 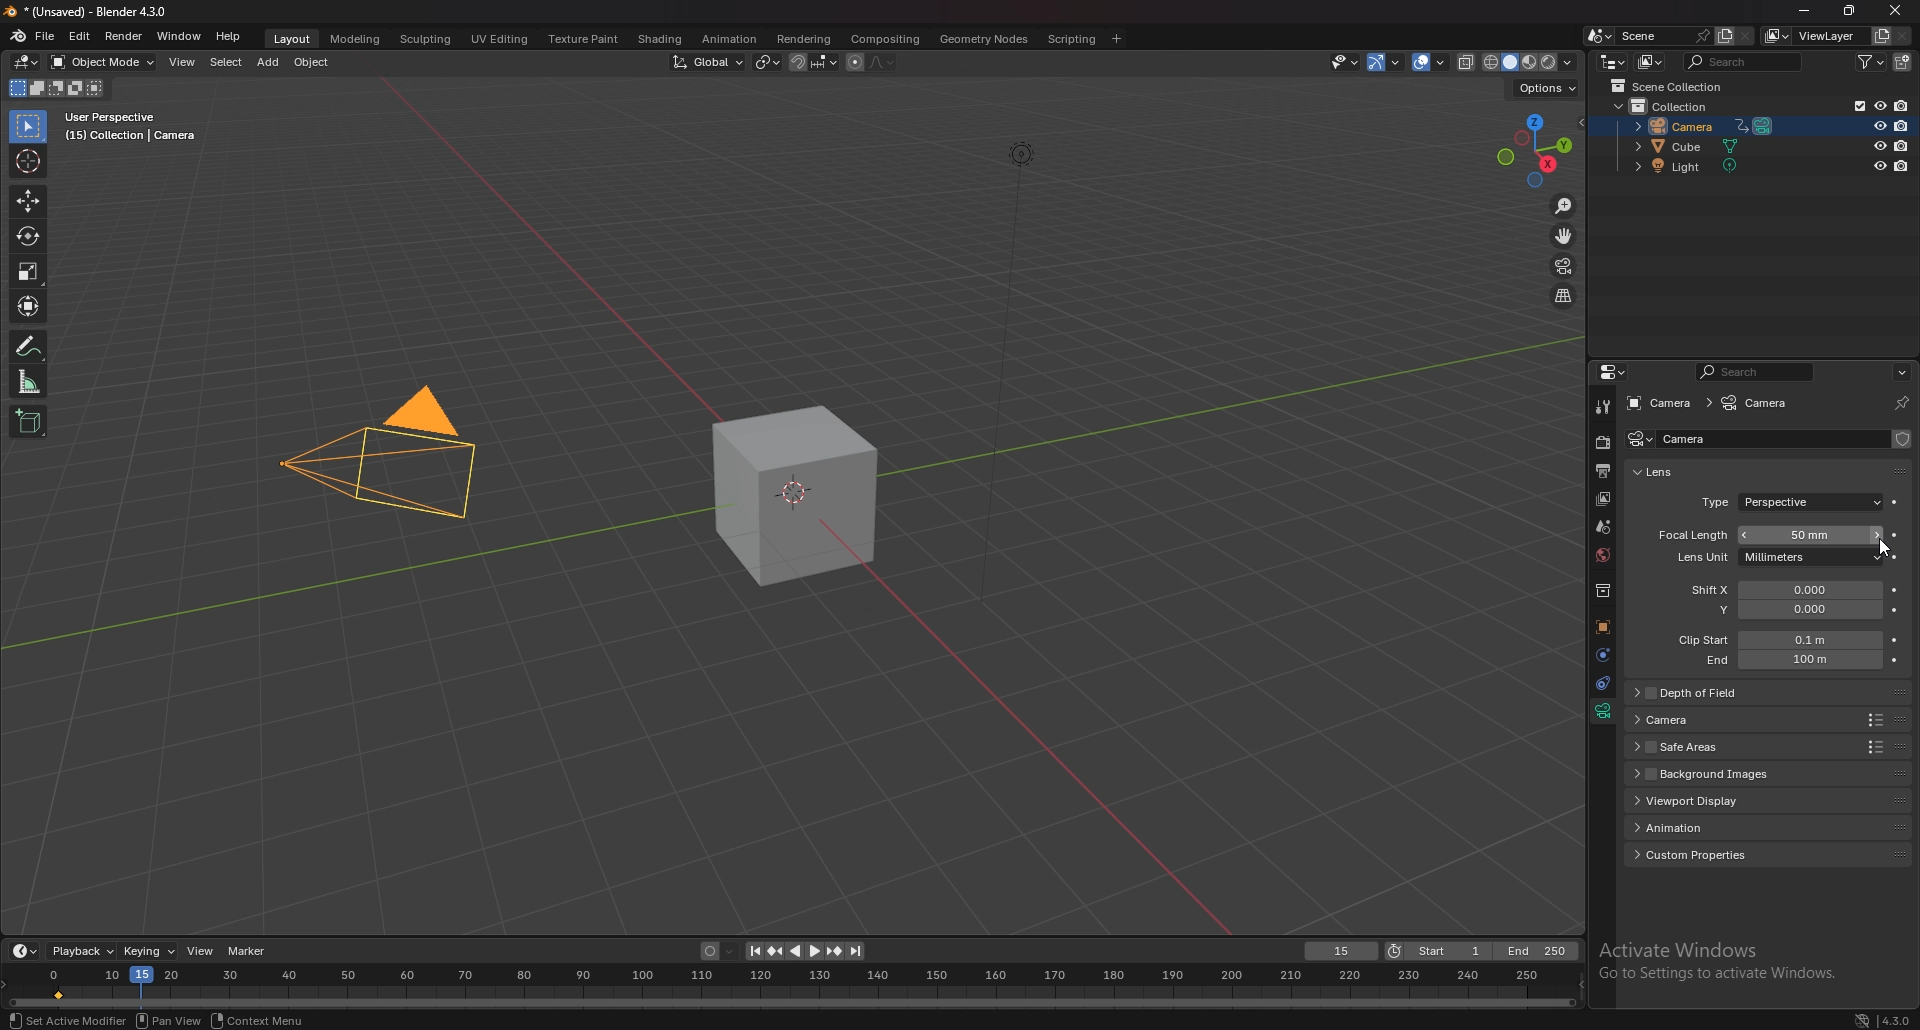 What do you see at coordinates (660, 38) in the screenshot?
I see `shading` at bounding box center [660, 38].